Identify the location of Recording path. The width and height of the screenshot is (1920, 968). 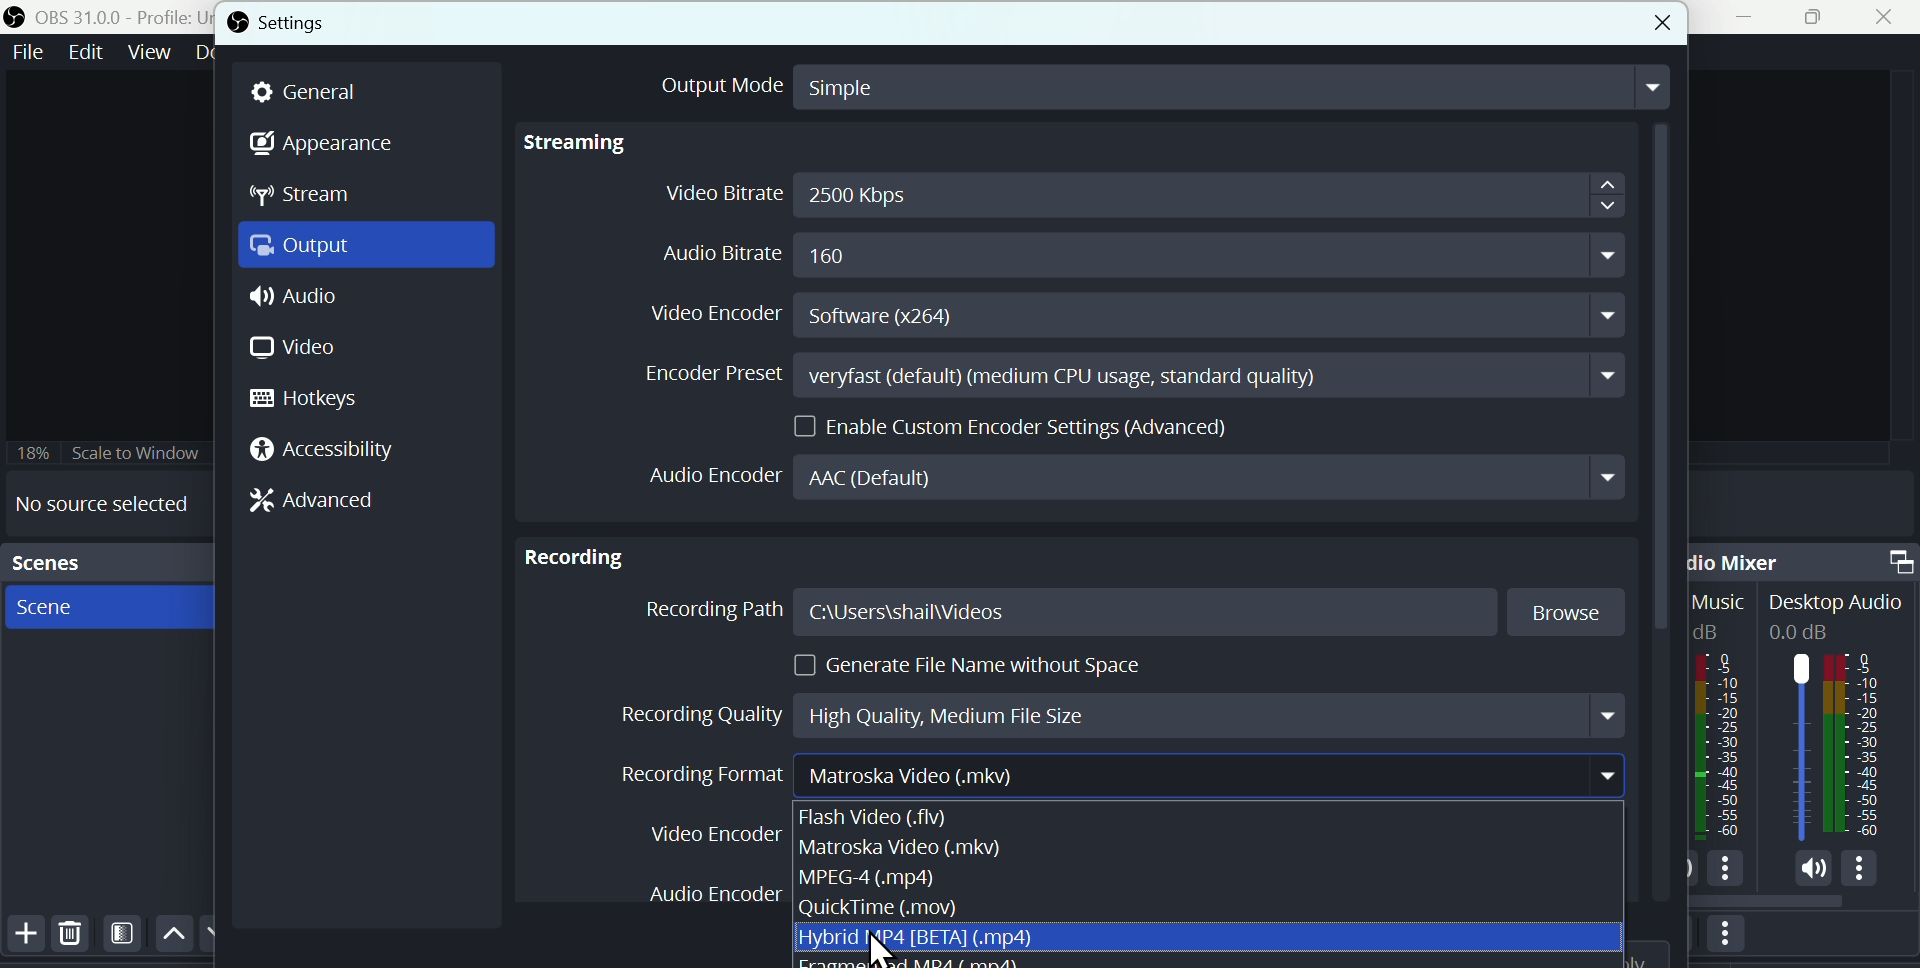
(1066, 614).